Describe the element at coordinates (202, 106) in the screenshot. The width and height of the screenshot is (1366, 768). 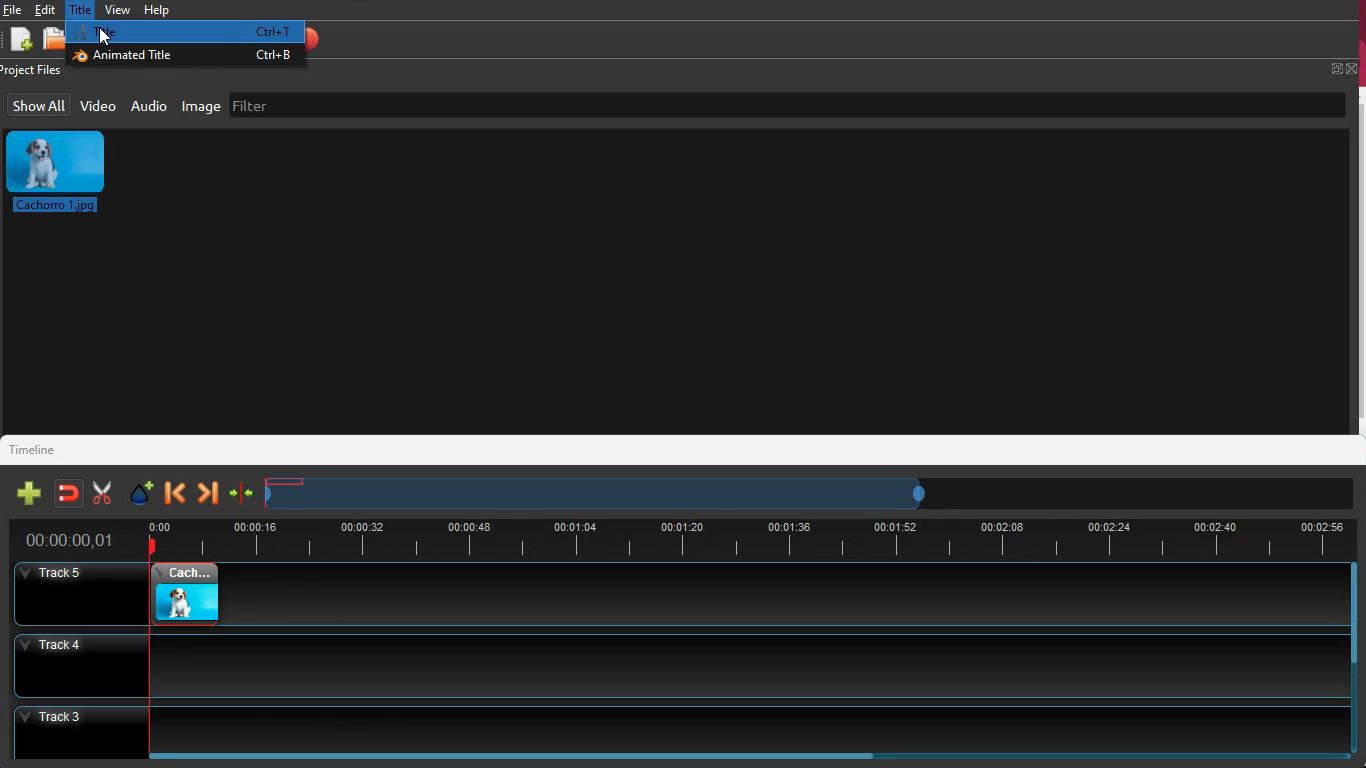
I see `image` at that location.